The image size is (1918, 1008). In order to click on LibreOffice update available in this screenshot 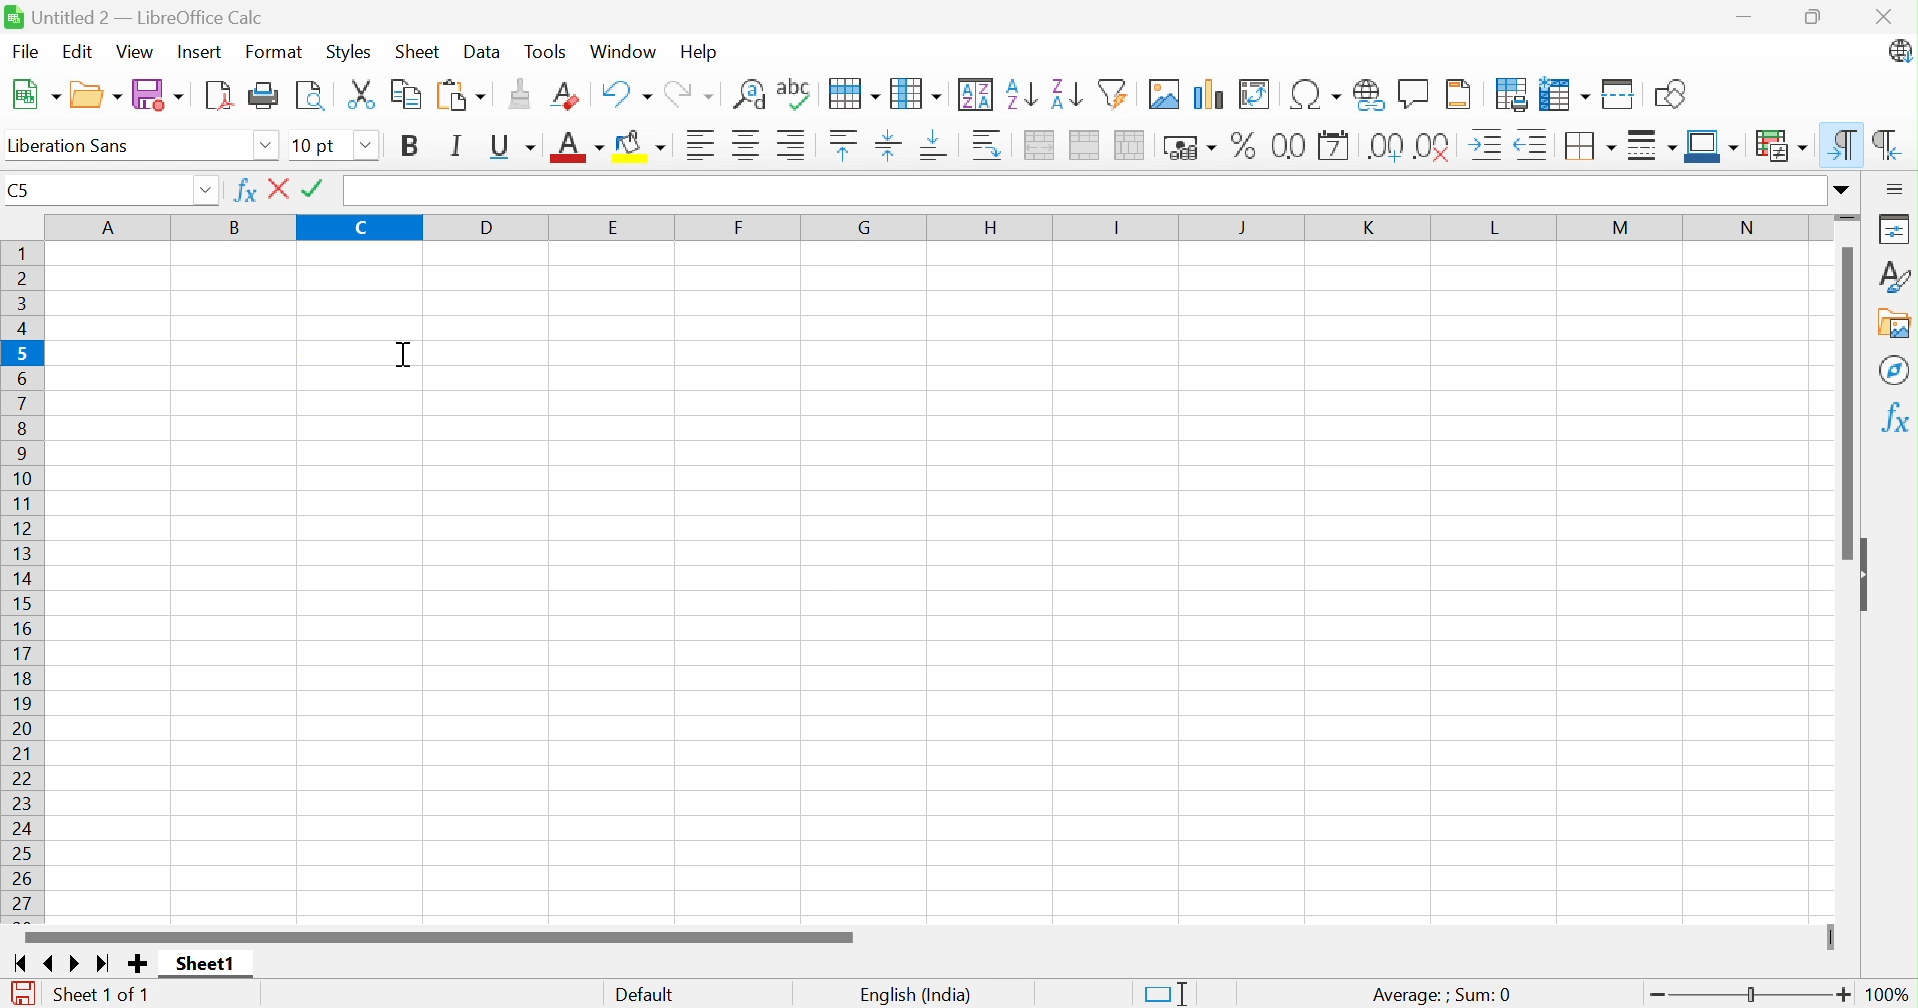, I will do `click(1898, 51)`.